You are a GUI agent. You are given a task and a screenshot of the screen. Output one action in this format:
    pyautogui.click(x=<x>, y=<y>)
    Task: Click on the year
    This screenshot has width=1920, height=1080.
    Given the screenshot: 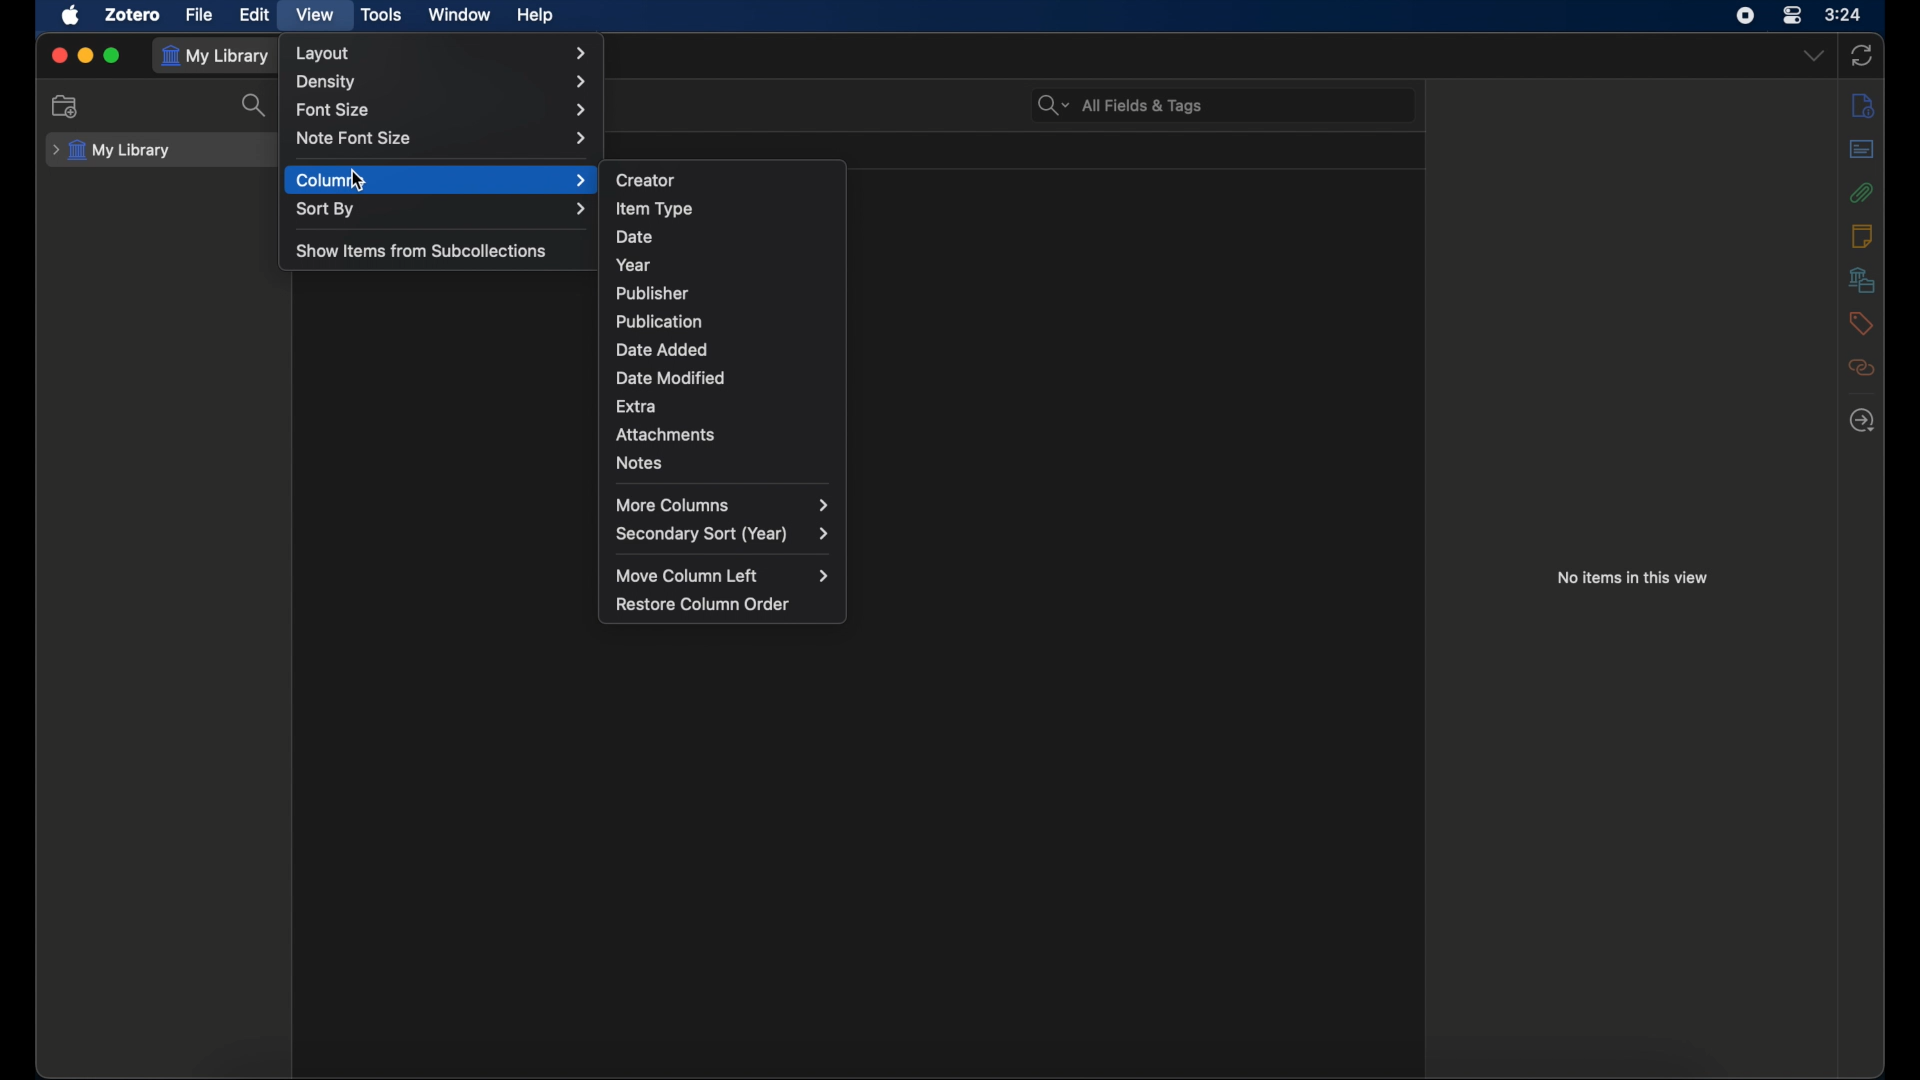 What is the action you would take?
    pyautogui.click(x=634, y=265)
    